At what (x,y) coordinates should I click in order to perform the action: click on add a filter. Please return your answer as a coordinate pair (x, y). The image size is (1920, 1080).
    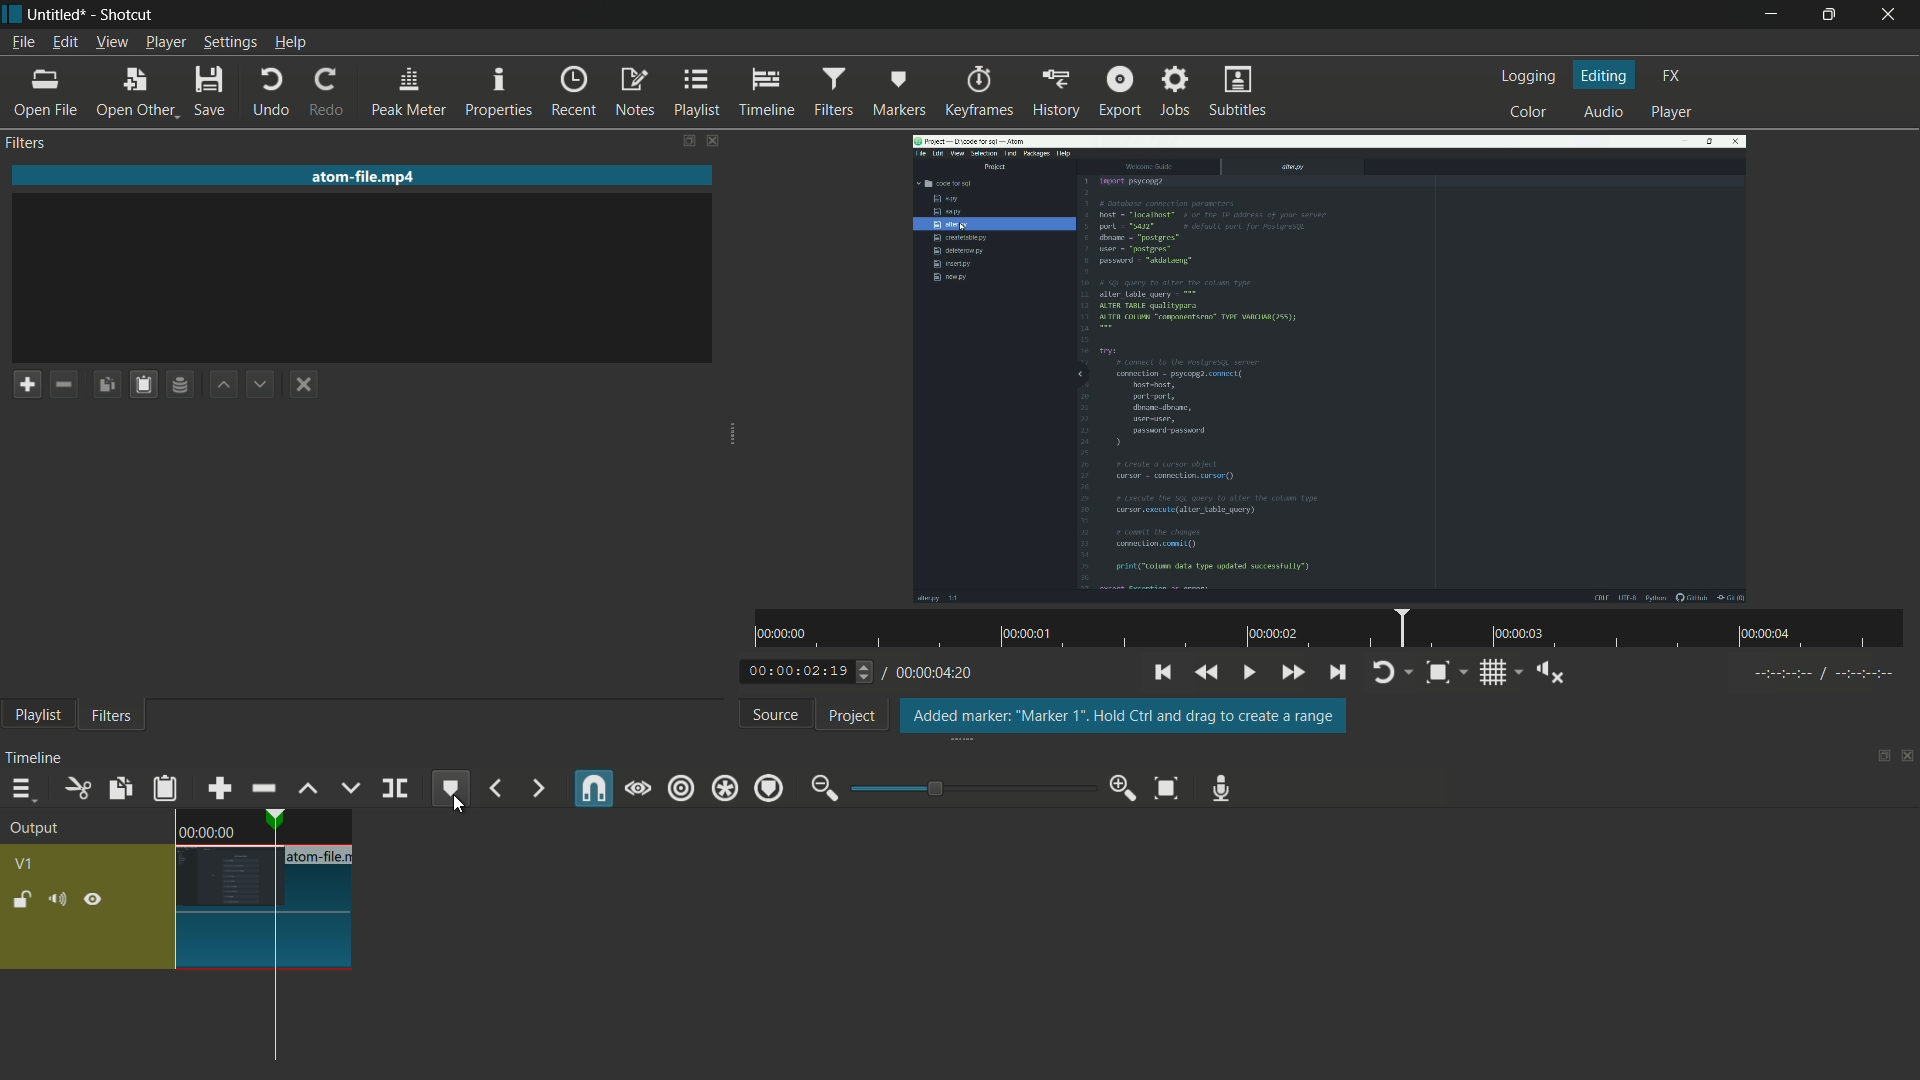
    Looking at the image, I should click on (26, 384).